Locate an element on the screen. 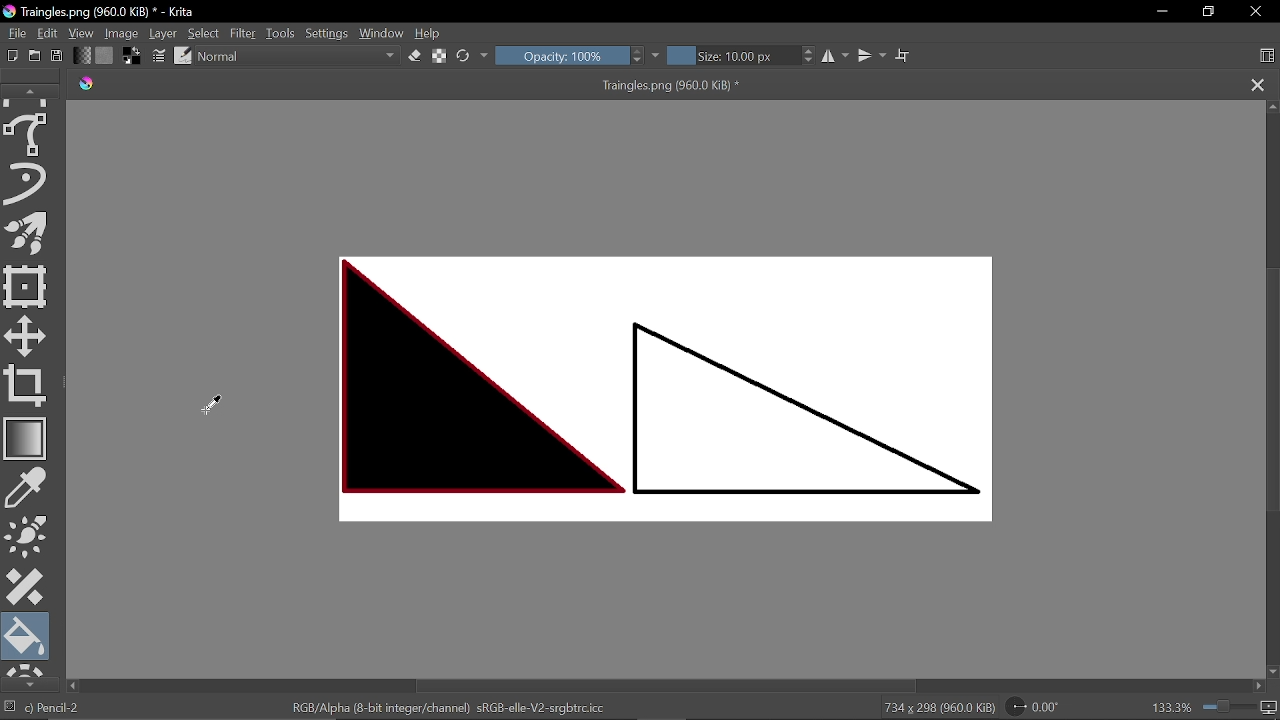  Freeehand path tool is located at coordinates (29, 135).